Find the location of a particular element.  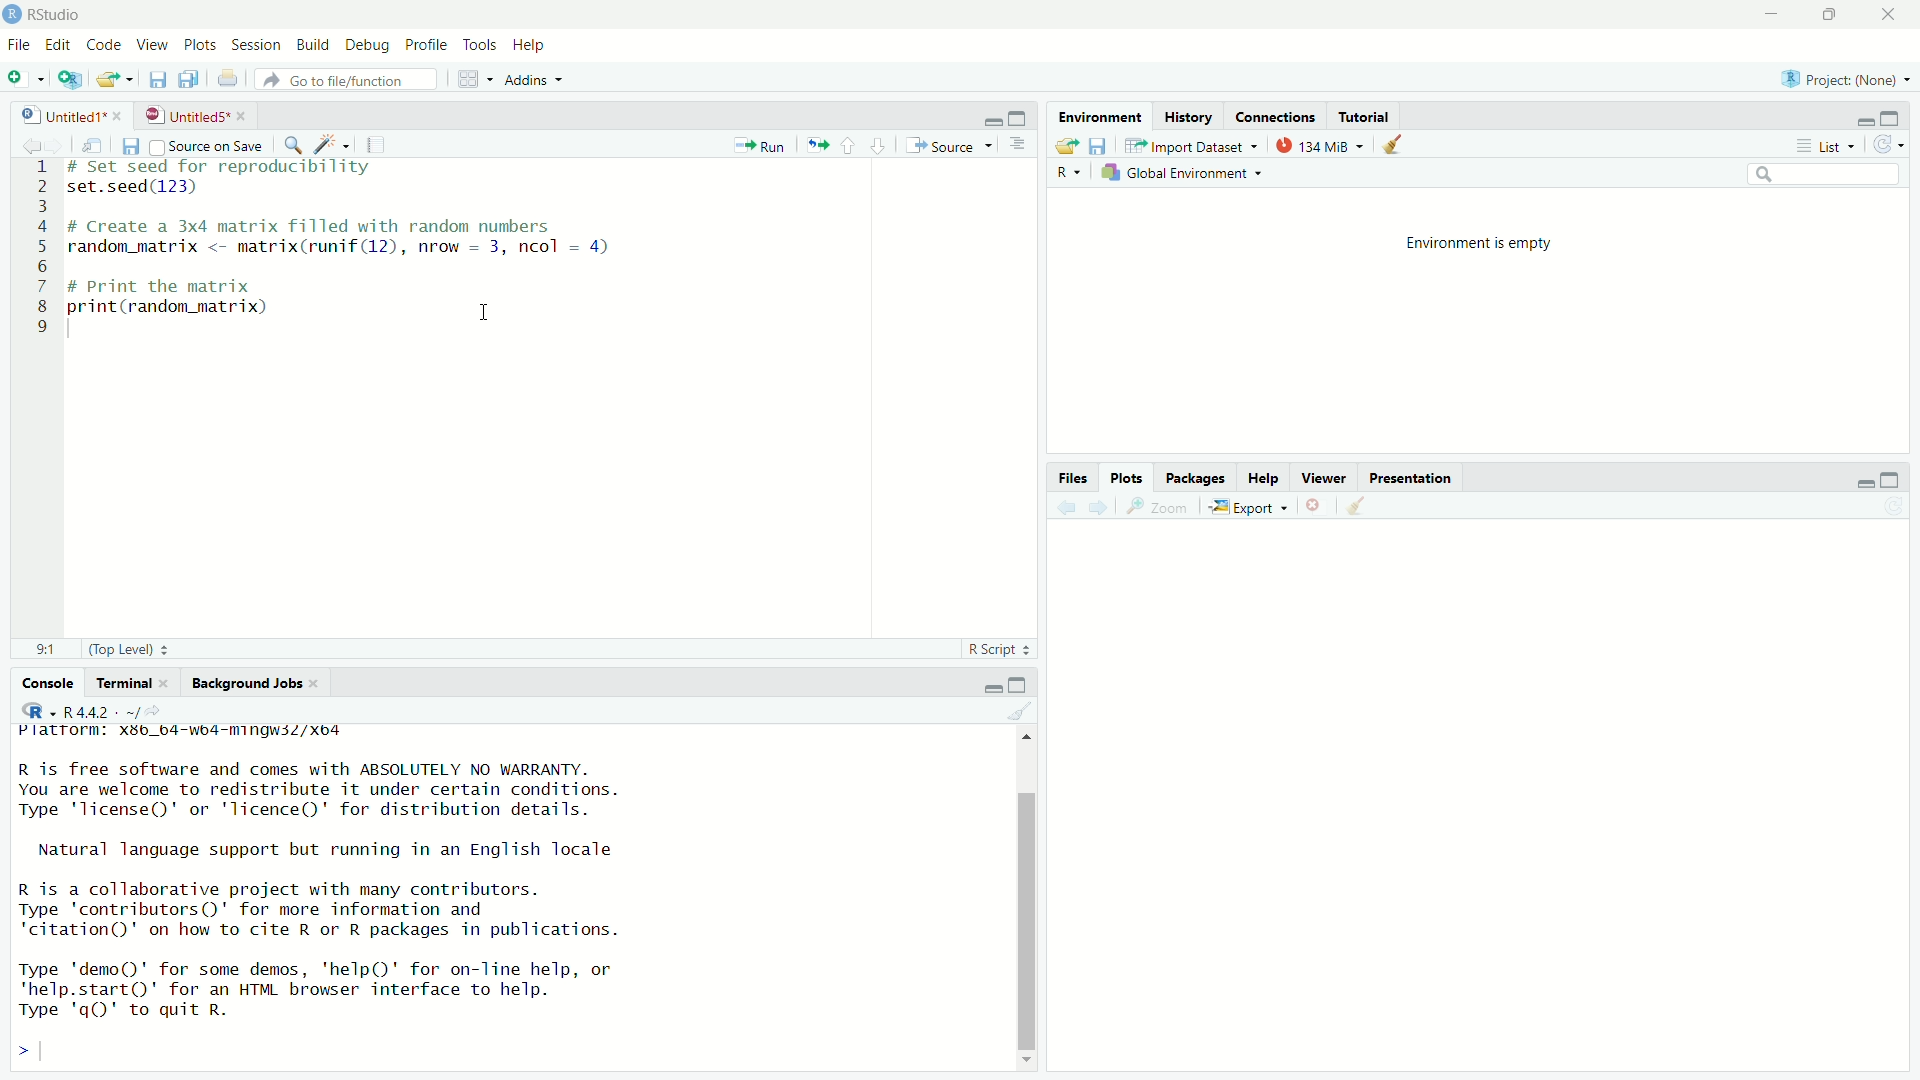

maximise is located at coordinates (1020, 686).